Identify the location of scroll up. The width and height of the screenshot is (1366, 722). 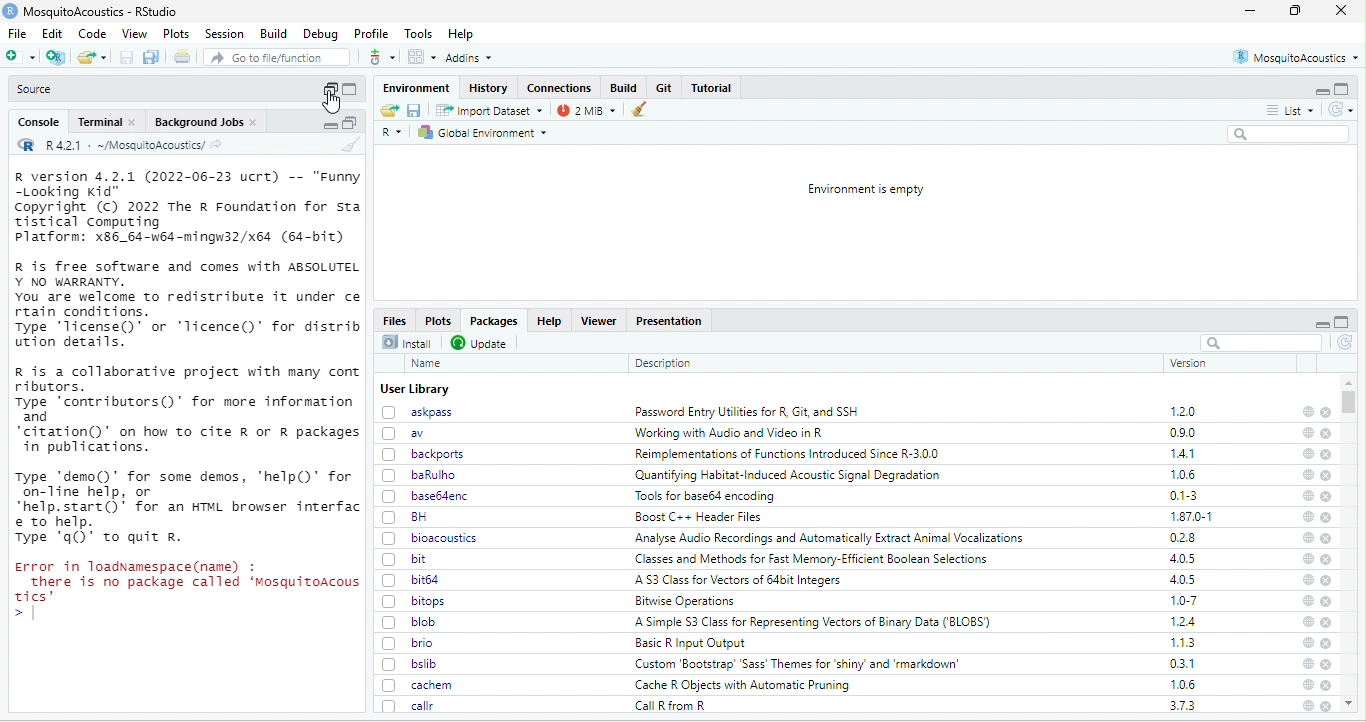
(1350, 382).